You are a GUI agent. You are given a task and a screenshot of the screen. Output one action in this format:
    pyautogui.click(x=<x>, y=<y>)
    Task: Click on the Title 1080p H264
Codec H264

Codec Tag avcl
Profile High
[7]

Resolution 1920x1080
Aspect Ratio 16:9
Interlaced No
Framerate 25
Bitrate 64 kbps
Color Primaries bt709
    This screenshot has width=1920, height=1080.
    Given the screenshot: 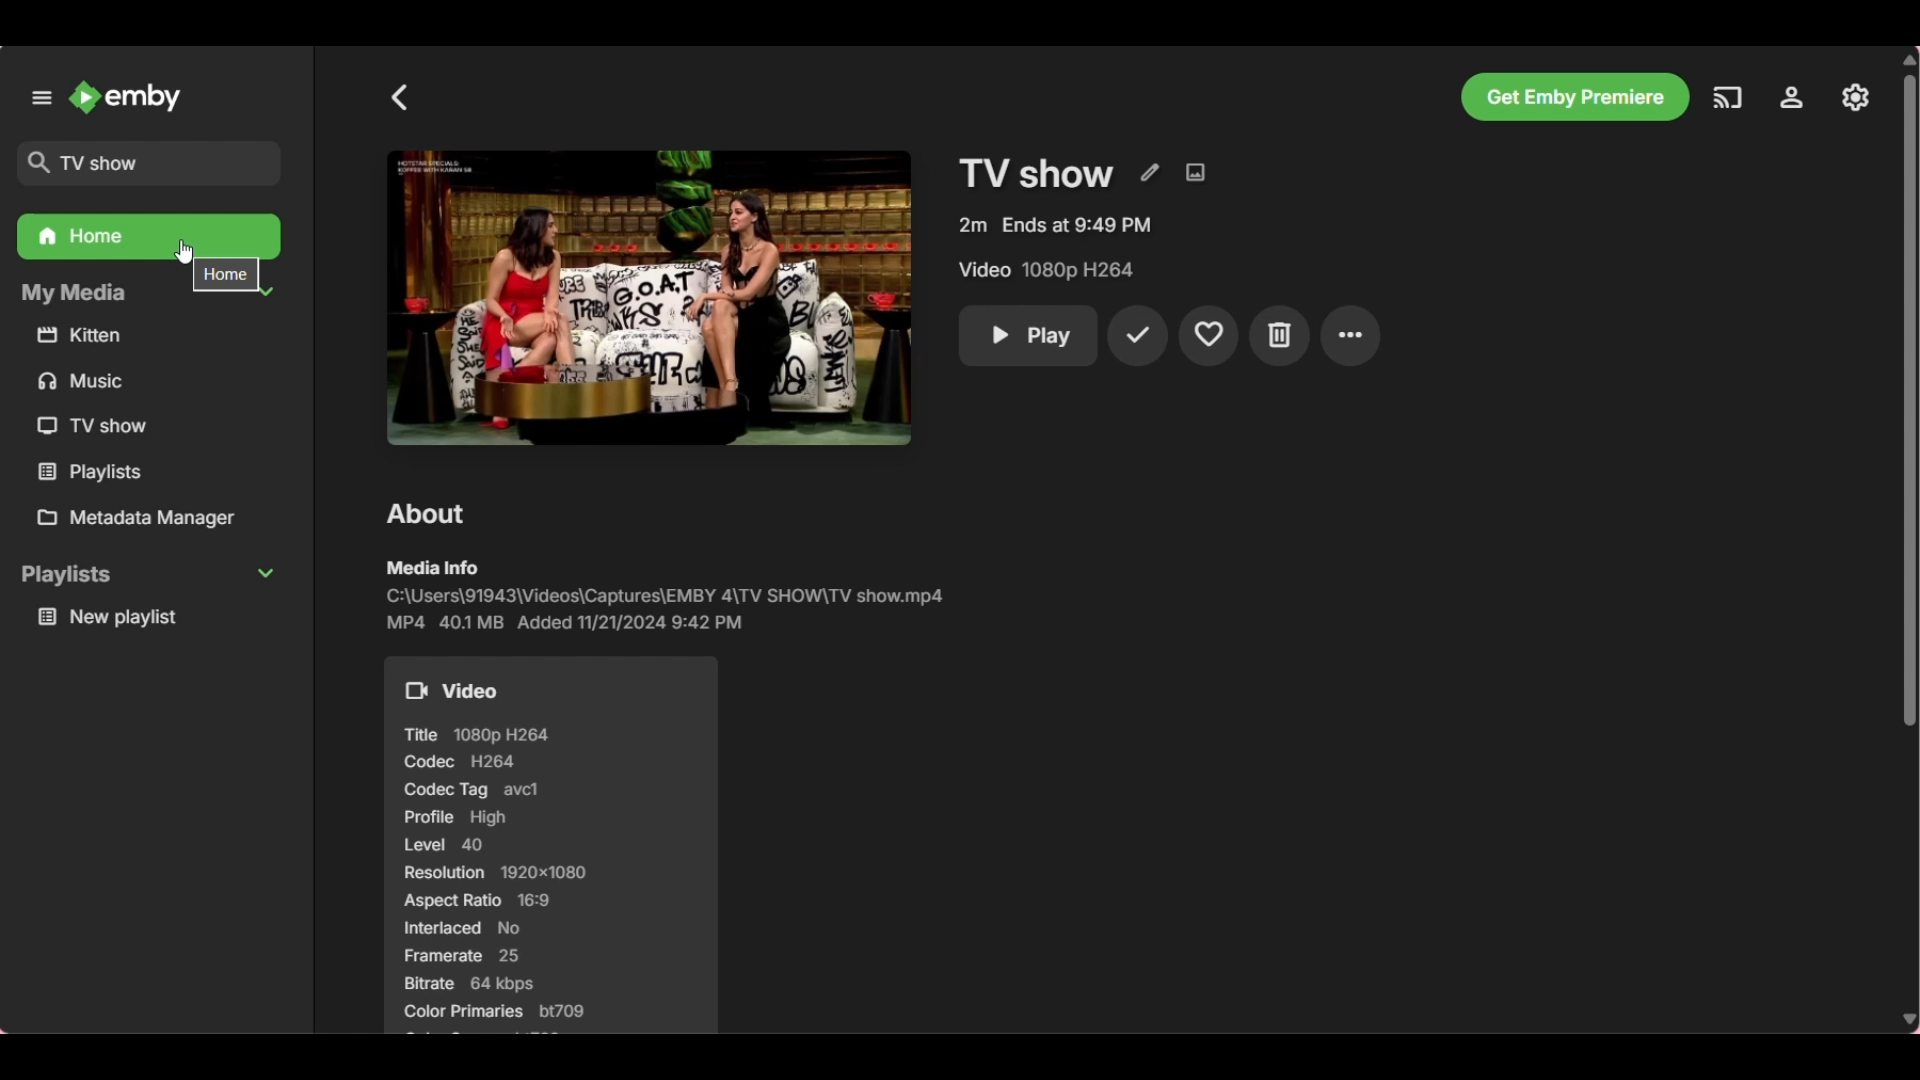 What is the action you would take?
    pyautogui.click(x=515, y=879)
    